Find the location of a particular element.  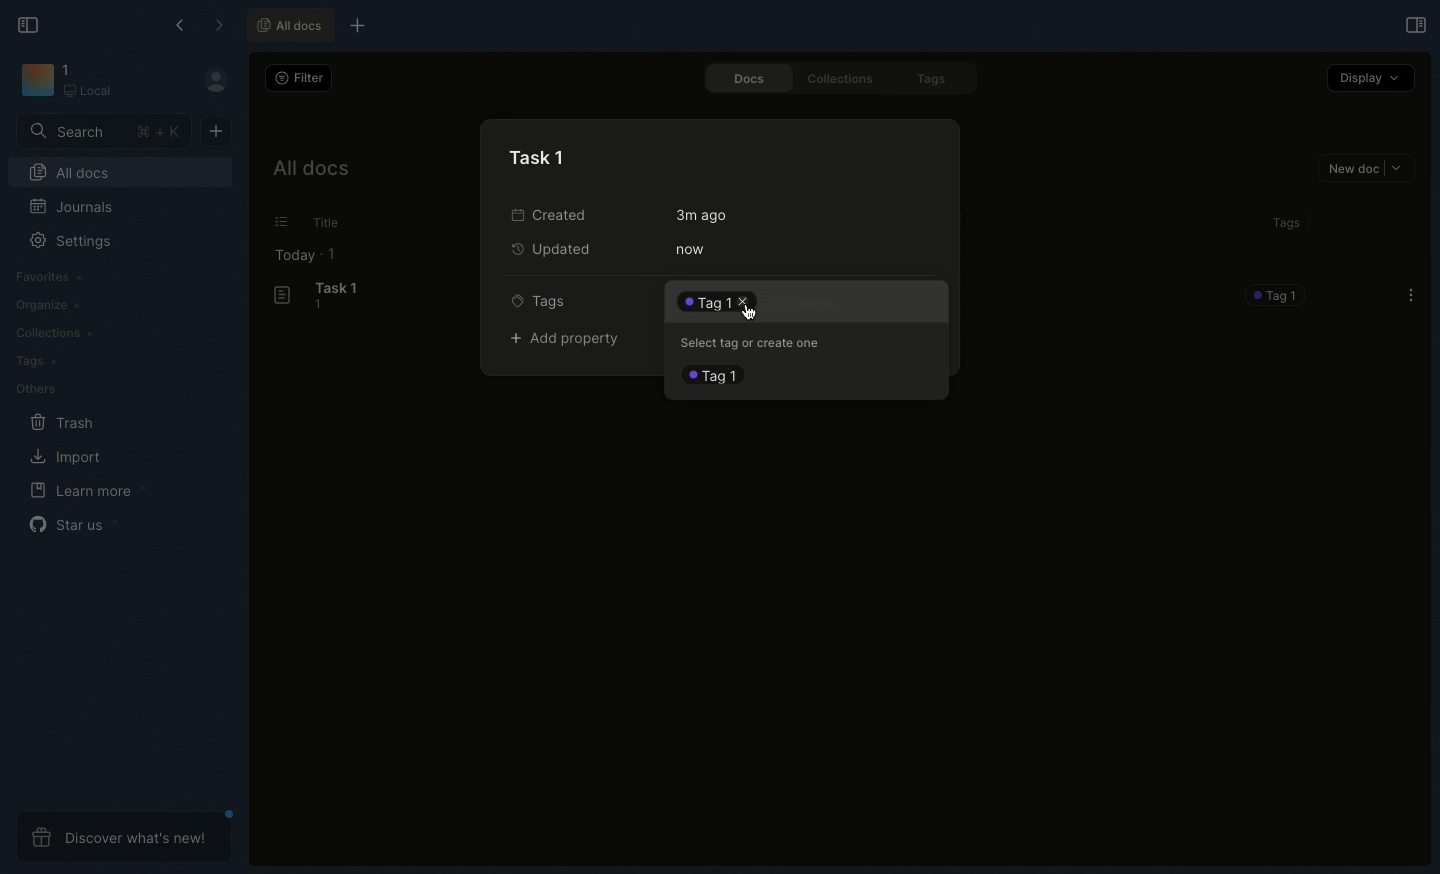

Select tag or create one is located at coordinates (756, 341).